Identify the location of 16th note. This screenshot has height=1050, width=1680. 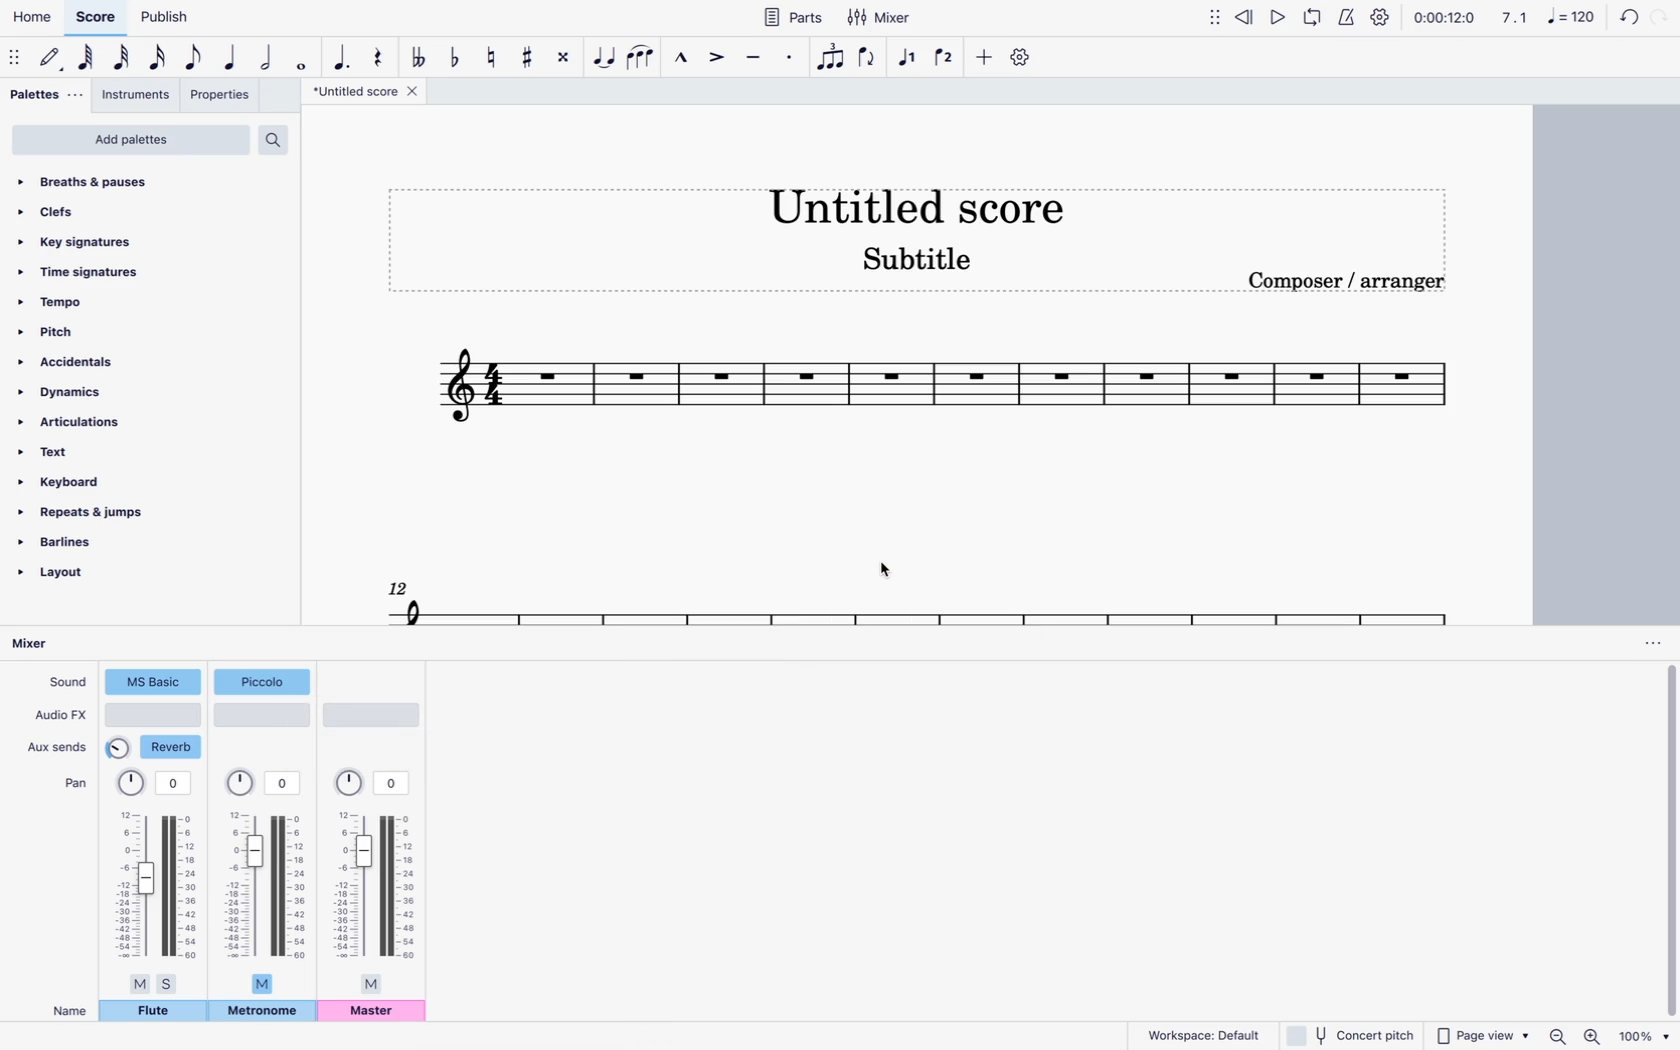
(159, 58).